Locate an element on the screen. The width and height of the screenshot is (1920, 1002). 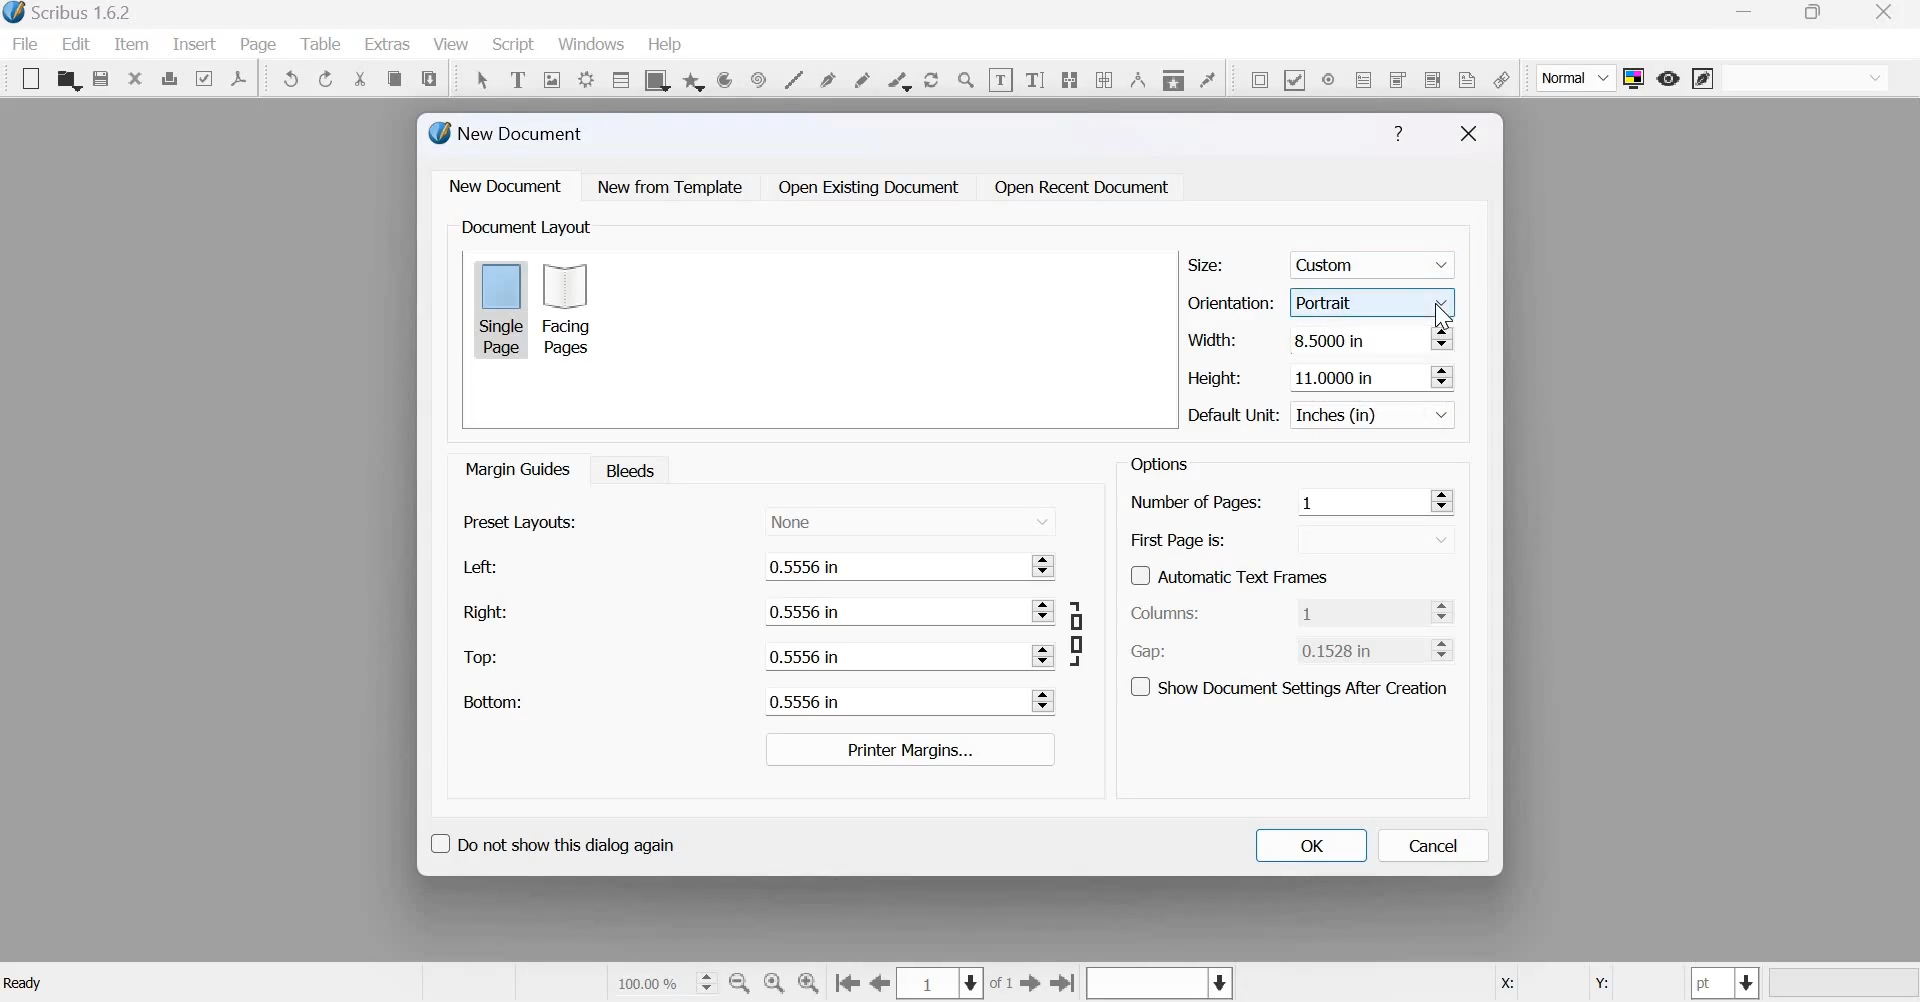
Document Layout is located at coordinates (524, 227).